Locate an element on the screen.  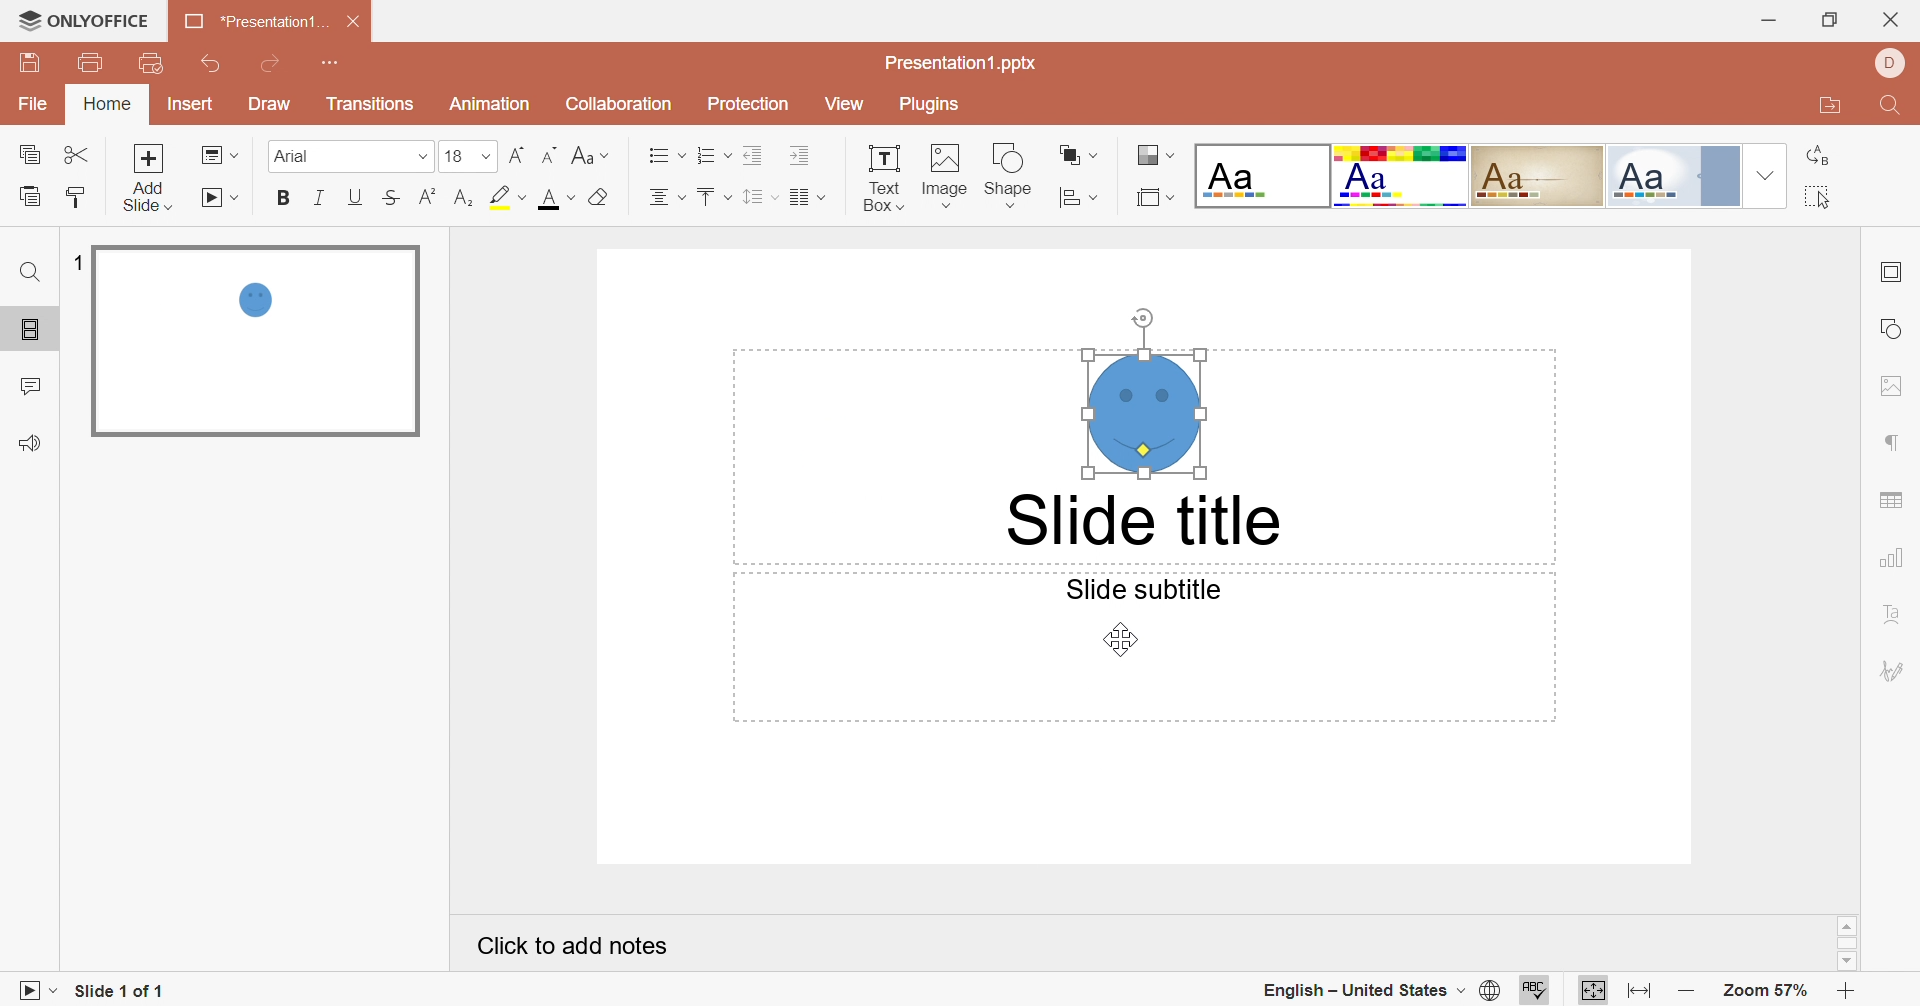
File is located at coordinates (38, 106).